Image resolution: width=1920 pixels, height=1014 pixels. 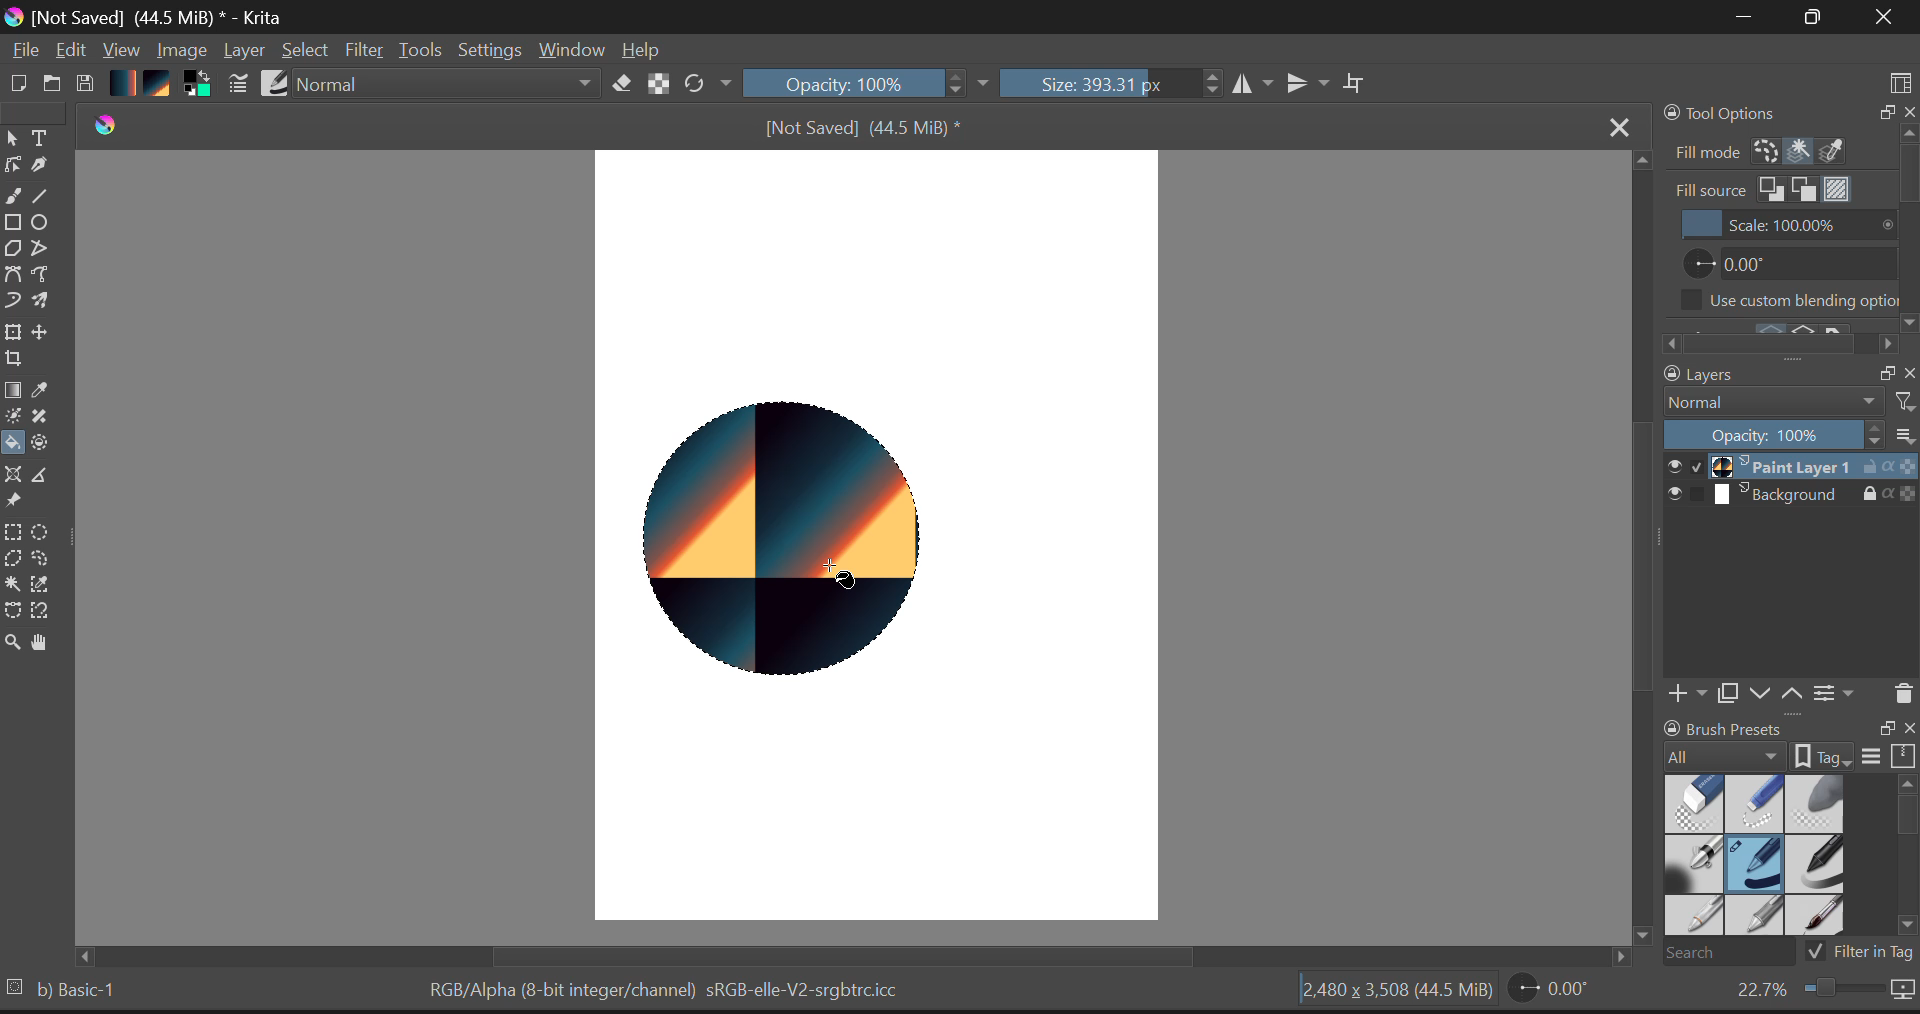 What do you see at coordinates (122, 52) in the screenshot?
I see `View` at bounding box center [122, 52].